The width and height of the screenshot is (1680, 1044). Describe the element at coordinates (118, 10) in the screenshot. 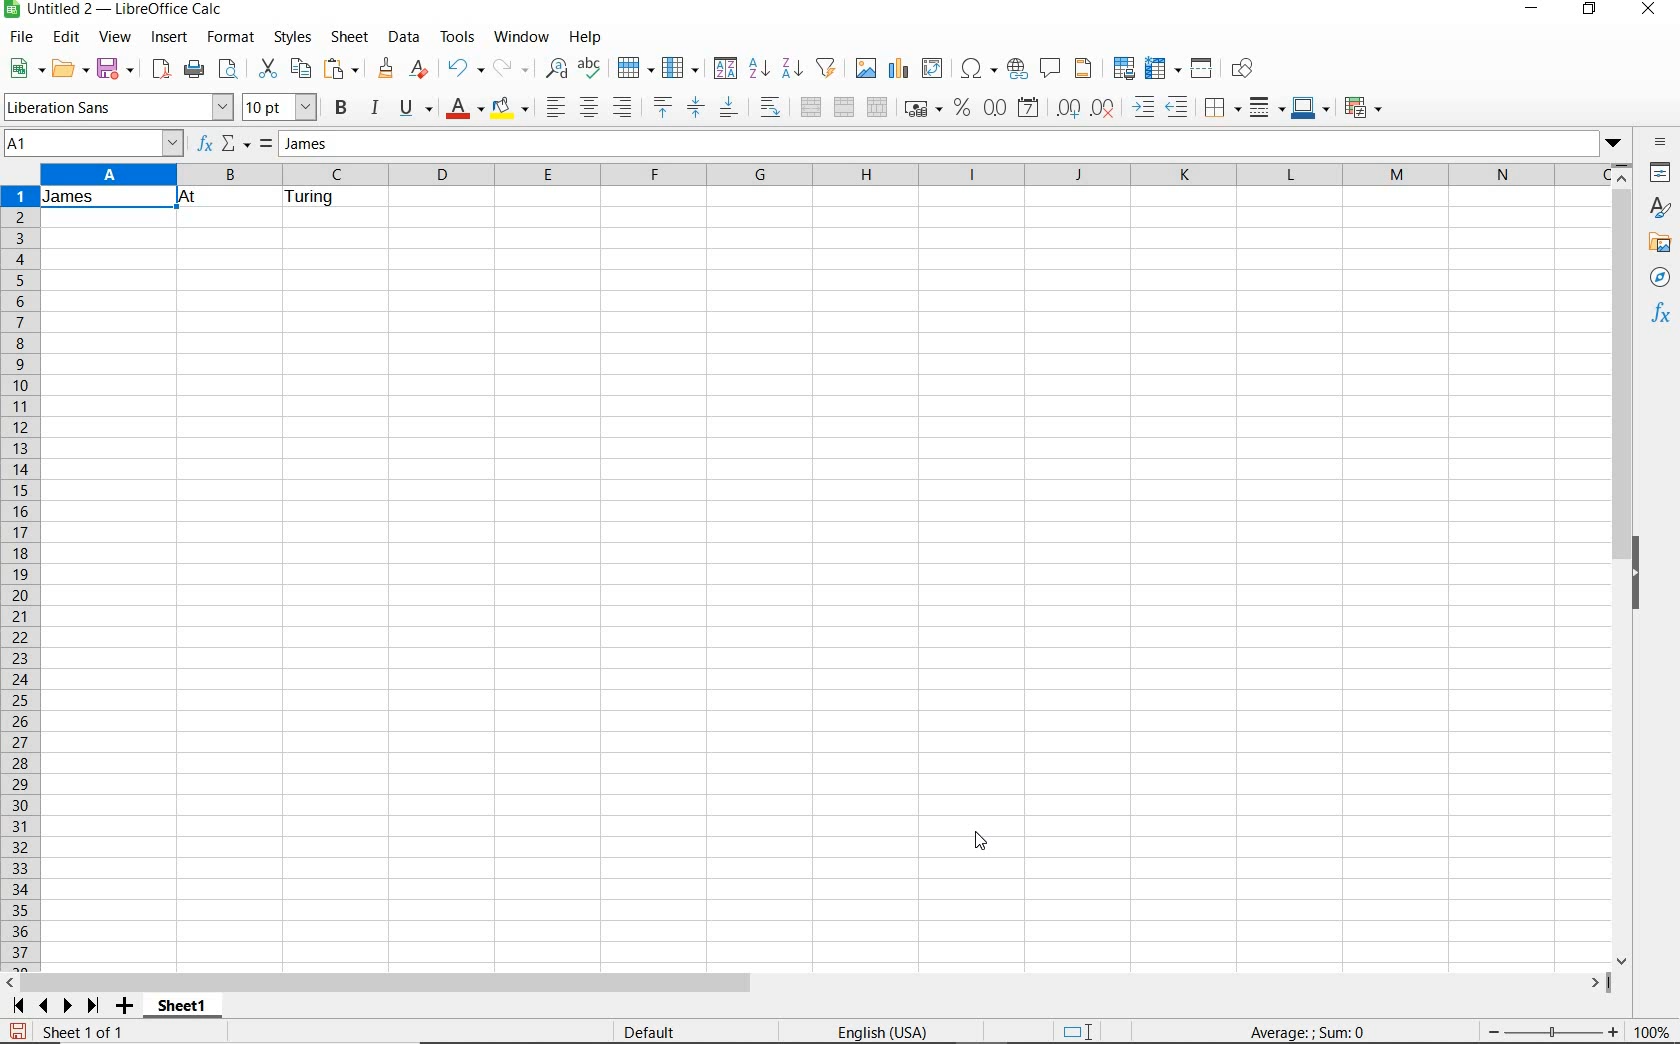

I see `file name` at that location.